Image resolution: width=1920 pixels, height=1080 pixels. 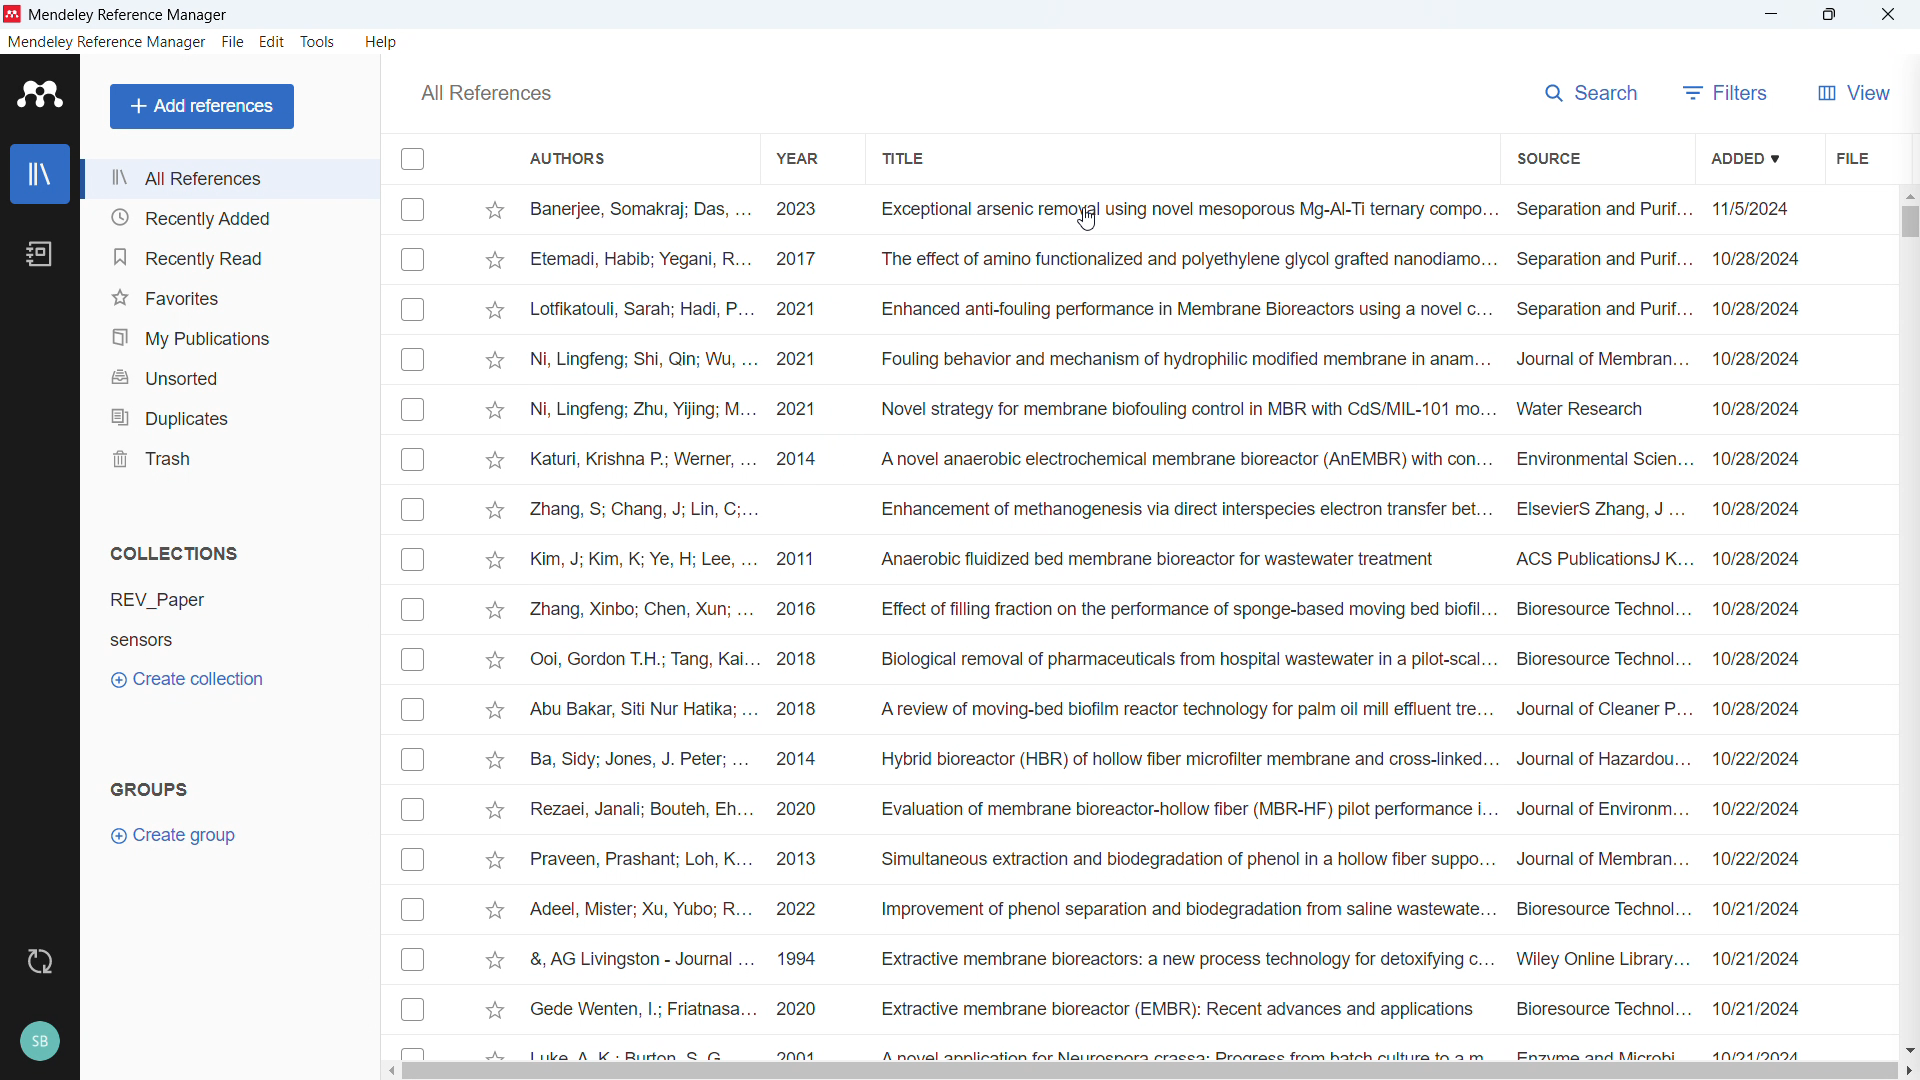 I want to click on extractive membrane bioreactors a new process technology for detoxifying, so click(x=1181, y=961).